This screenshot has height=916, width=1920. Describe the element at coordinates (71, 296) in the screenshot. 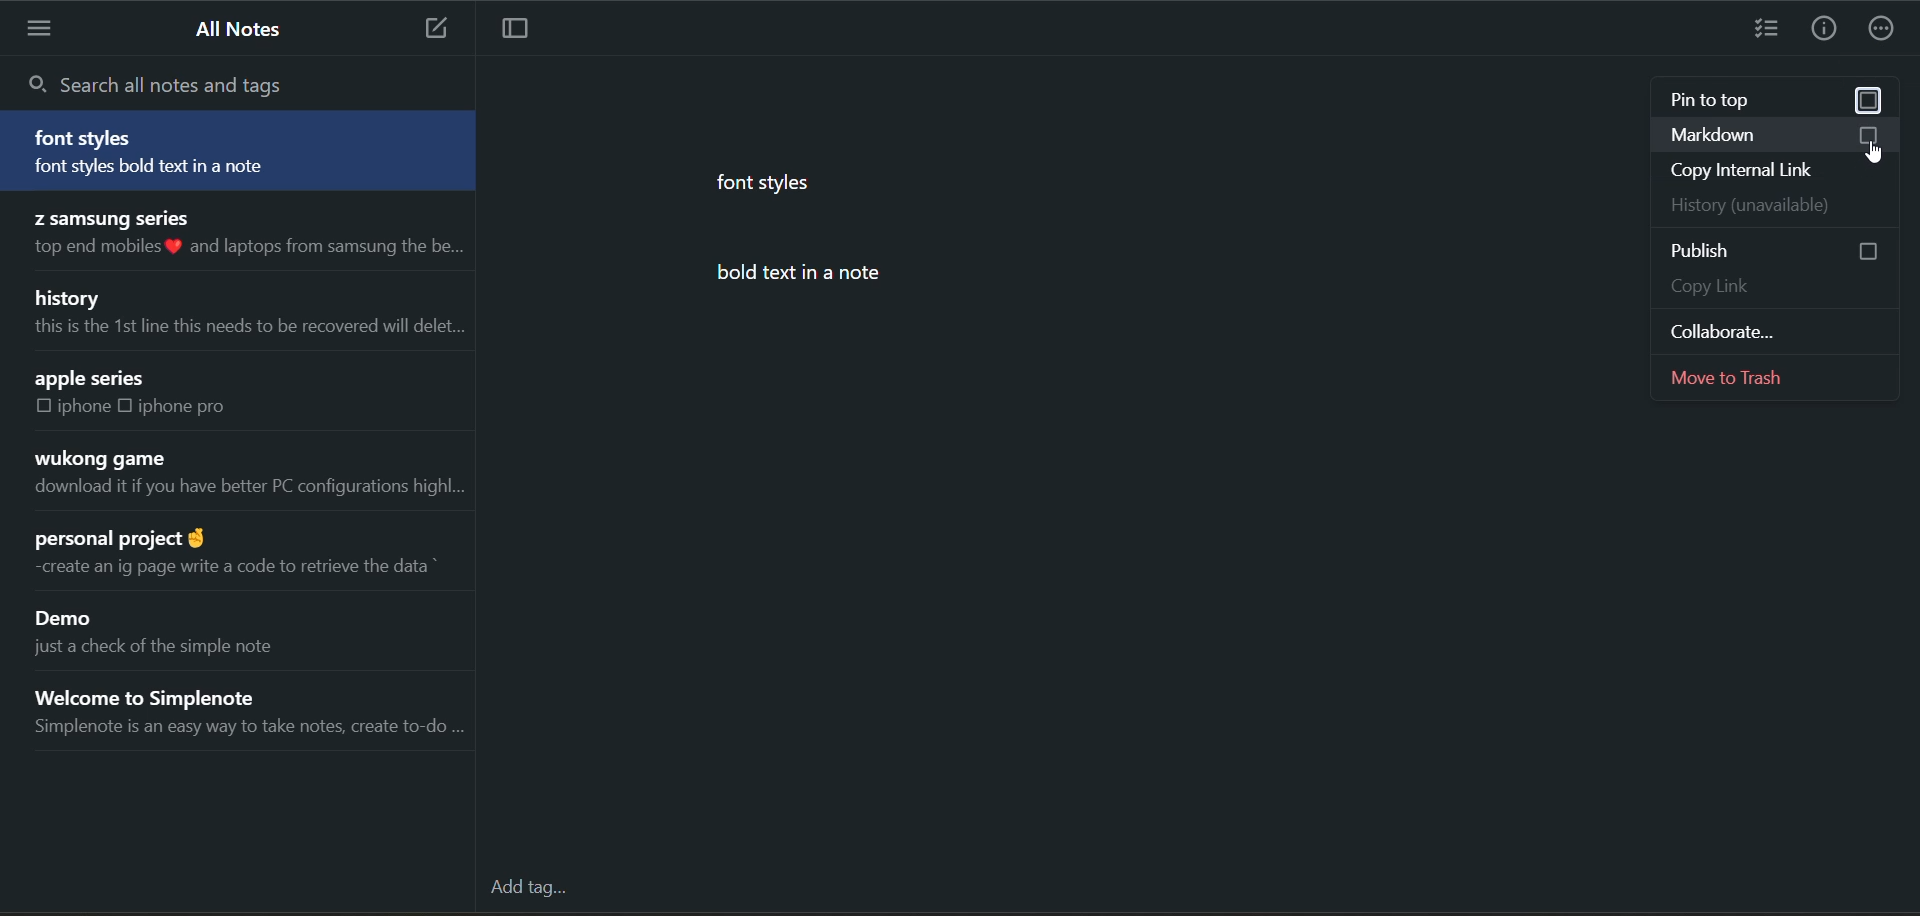

I see `history` at that location.